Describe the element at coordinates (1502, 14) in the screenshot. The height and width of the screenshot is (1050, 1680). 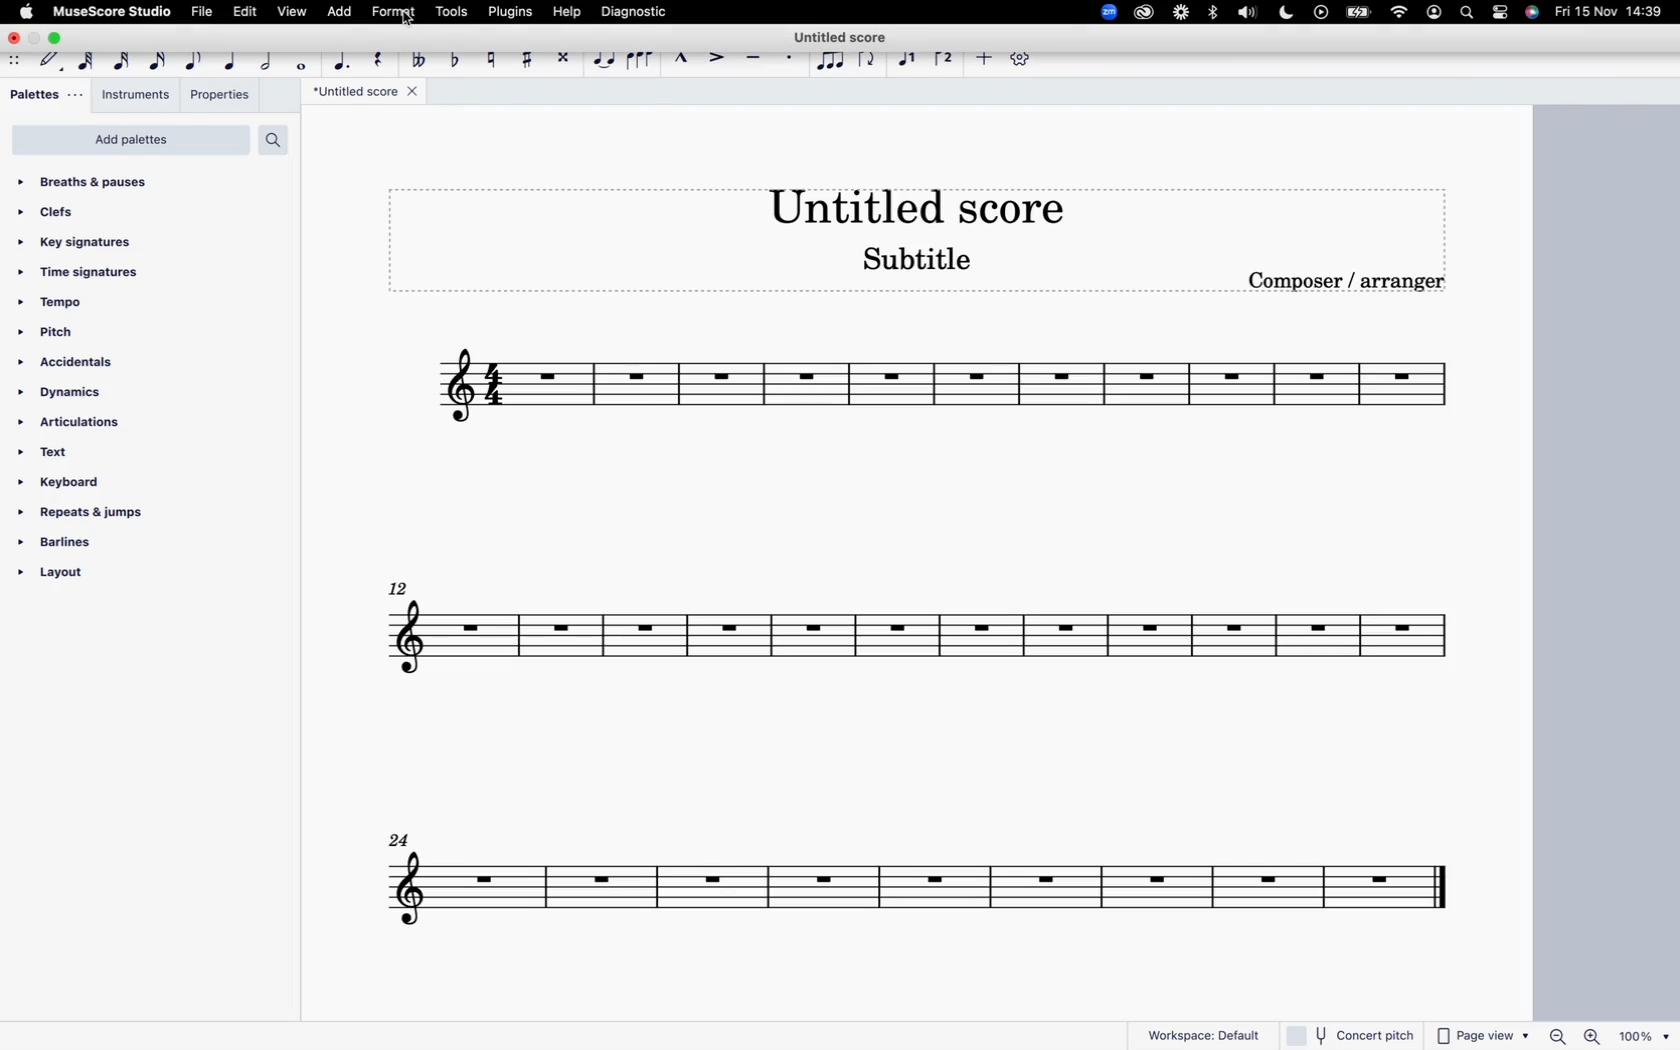
I see `settings` at that location.